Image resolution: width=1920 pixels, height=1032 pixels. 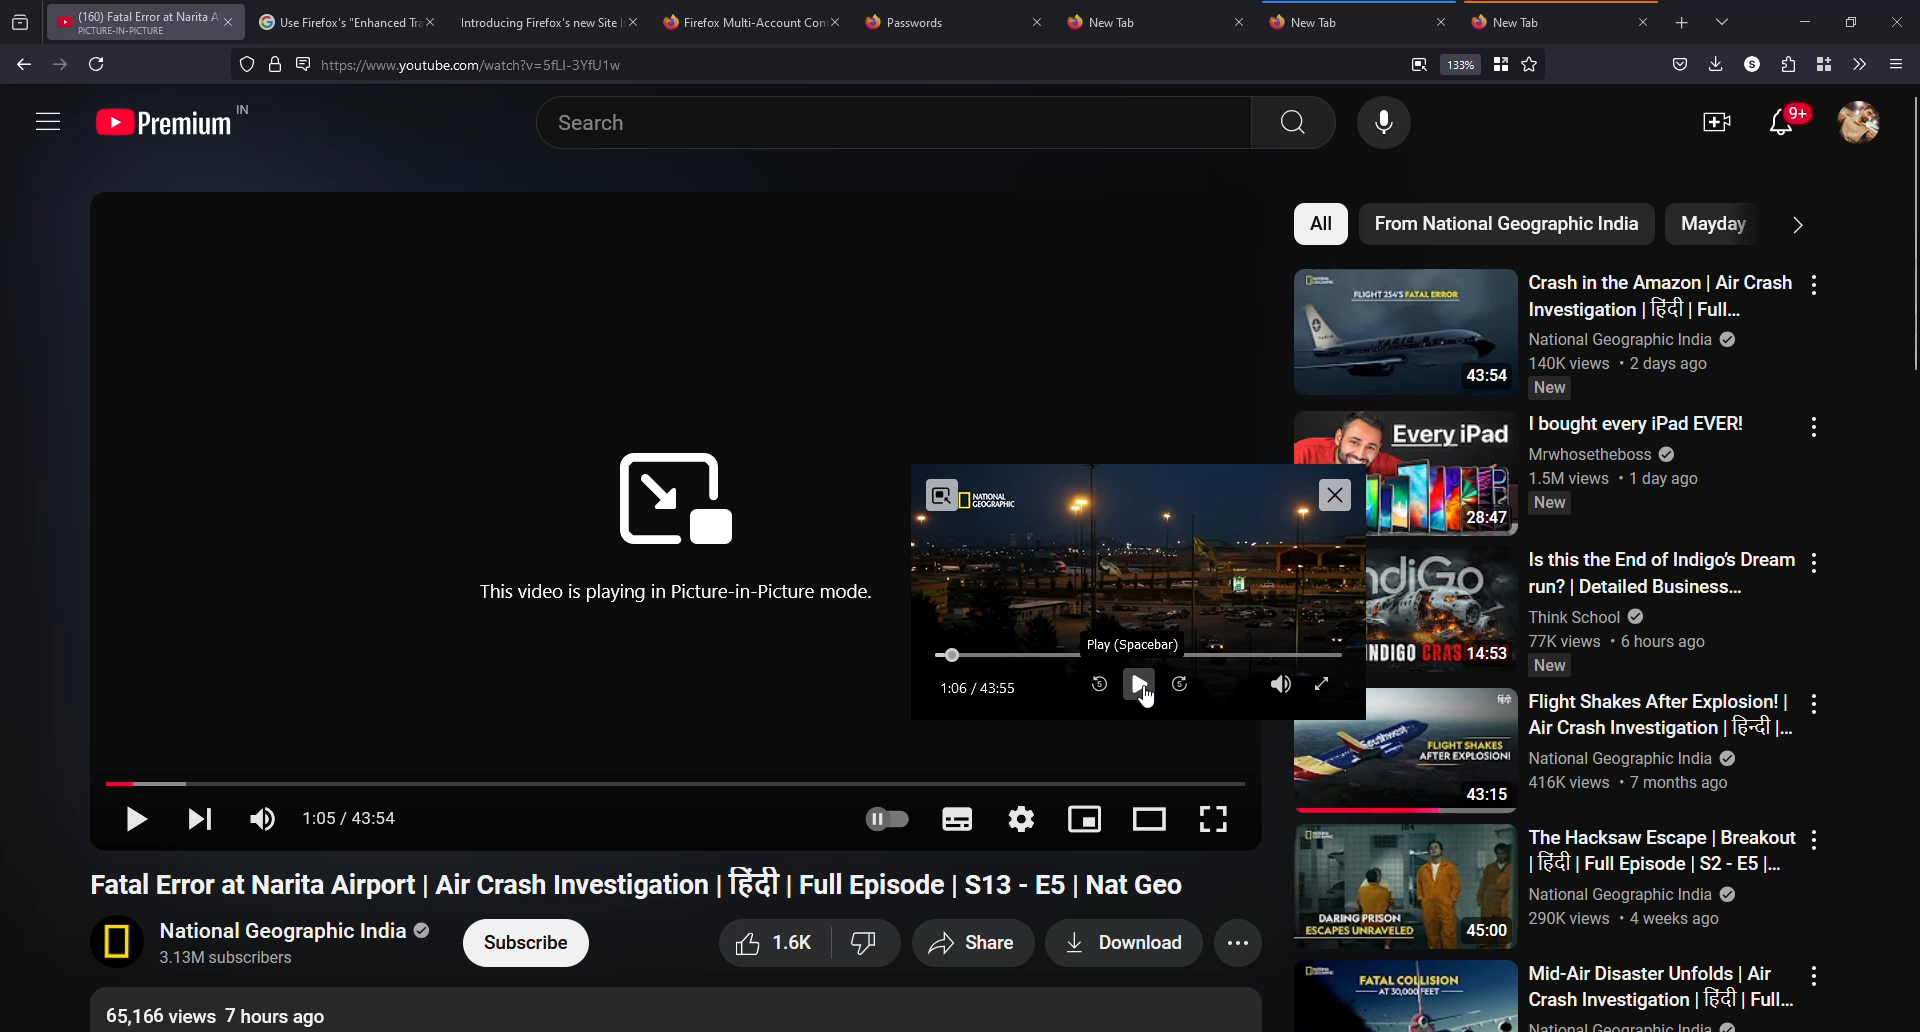 I want to click on 133%, so click(x=1461, y=64).